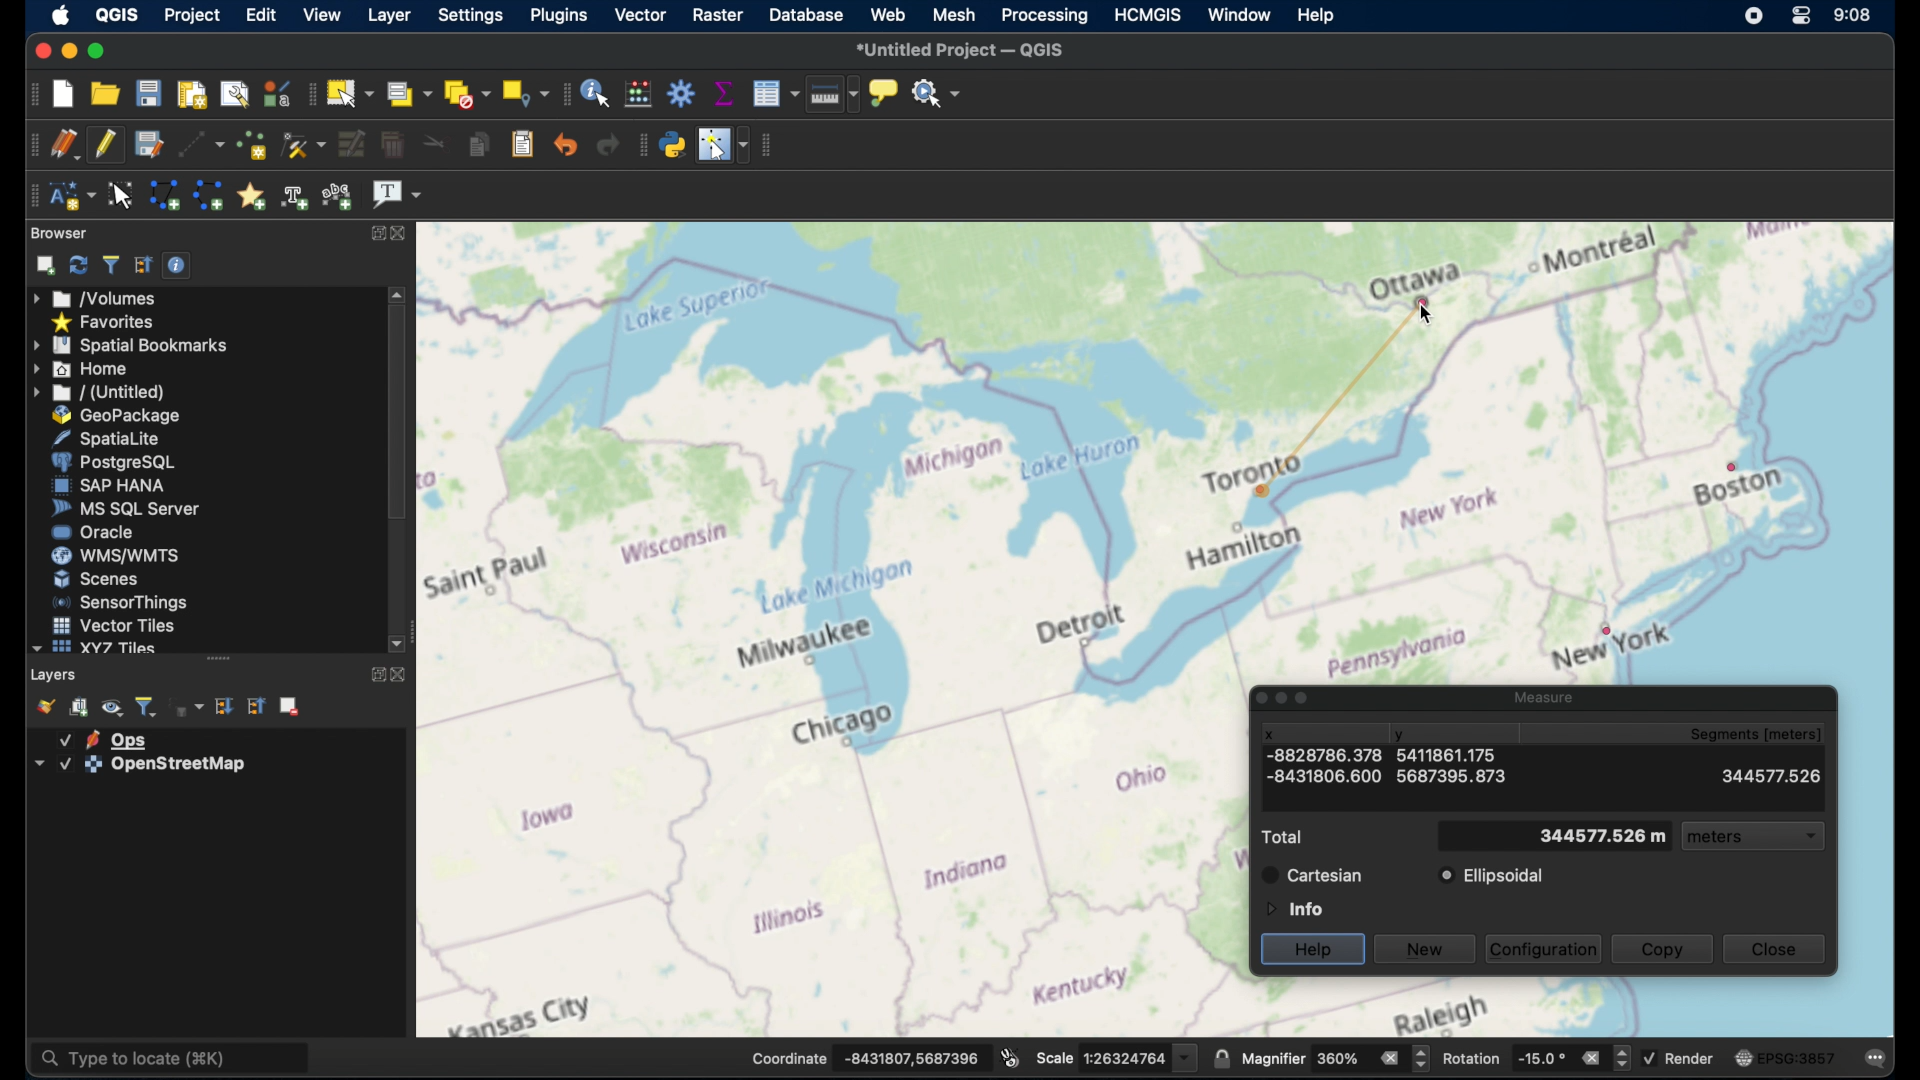 Image resolution: width=1920 pixels, height=1080 pixels. I want to click on rotation, so click(1535, 1056).